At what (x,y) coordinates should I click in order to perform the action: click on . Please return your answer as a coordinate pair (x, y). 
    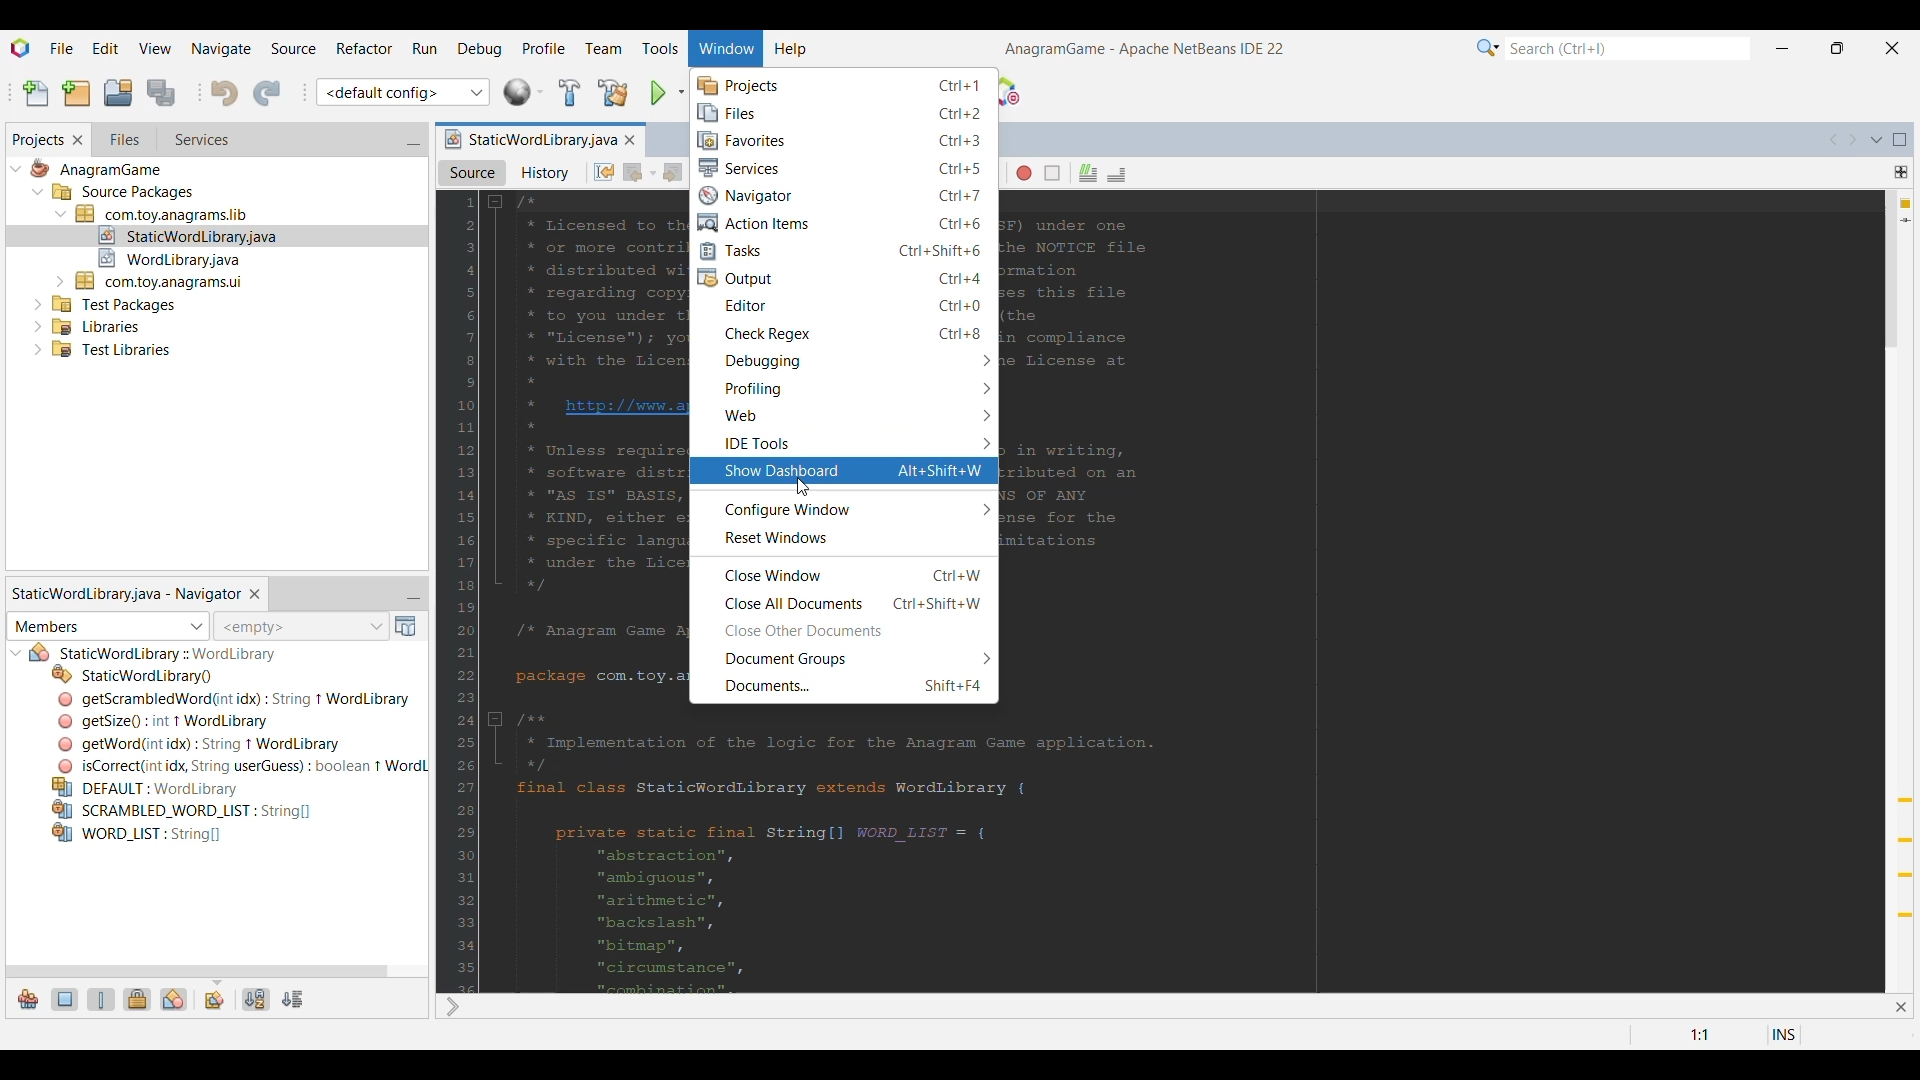
    Looking at the image, I should click on (154, 787).